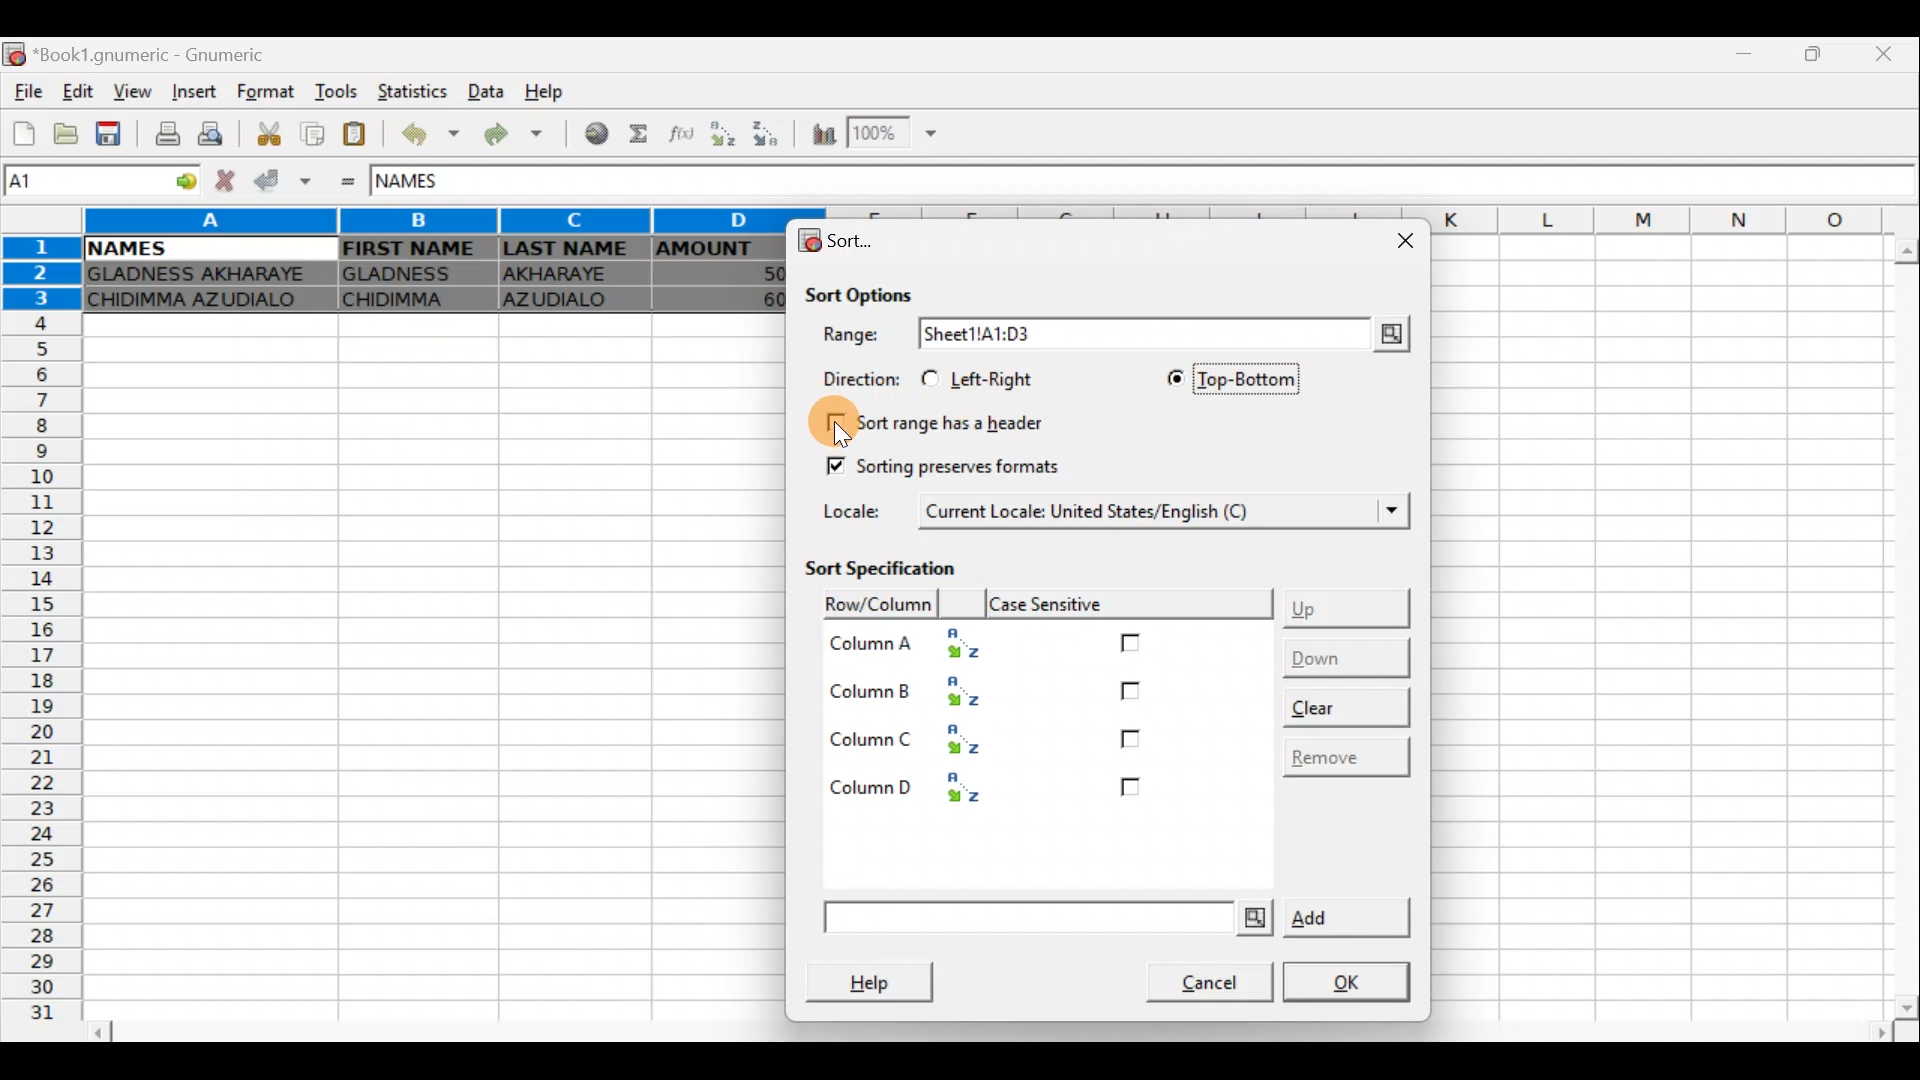 The width and height of the screenshot is (1920, 1080). I want to click on Help, so click(880, 980).